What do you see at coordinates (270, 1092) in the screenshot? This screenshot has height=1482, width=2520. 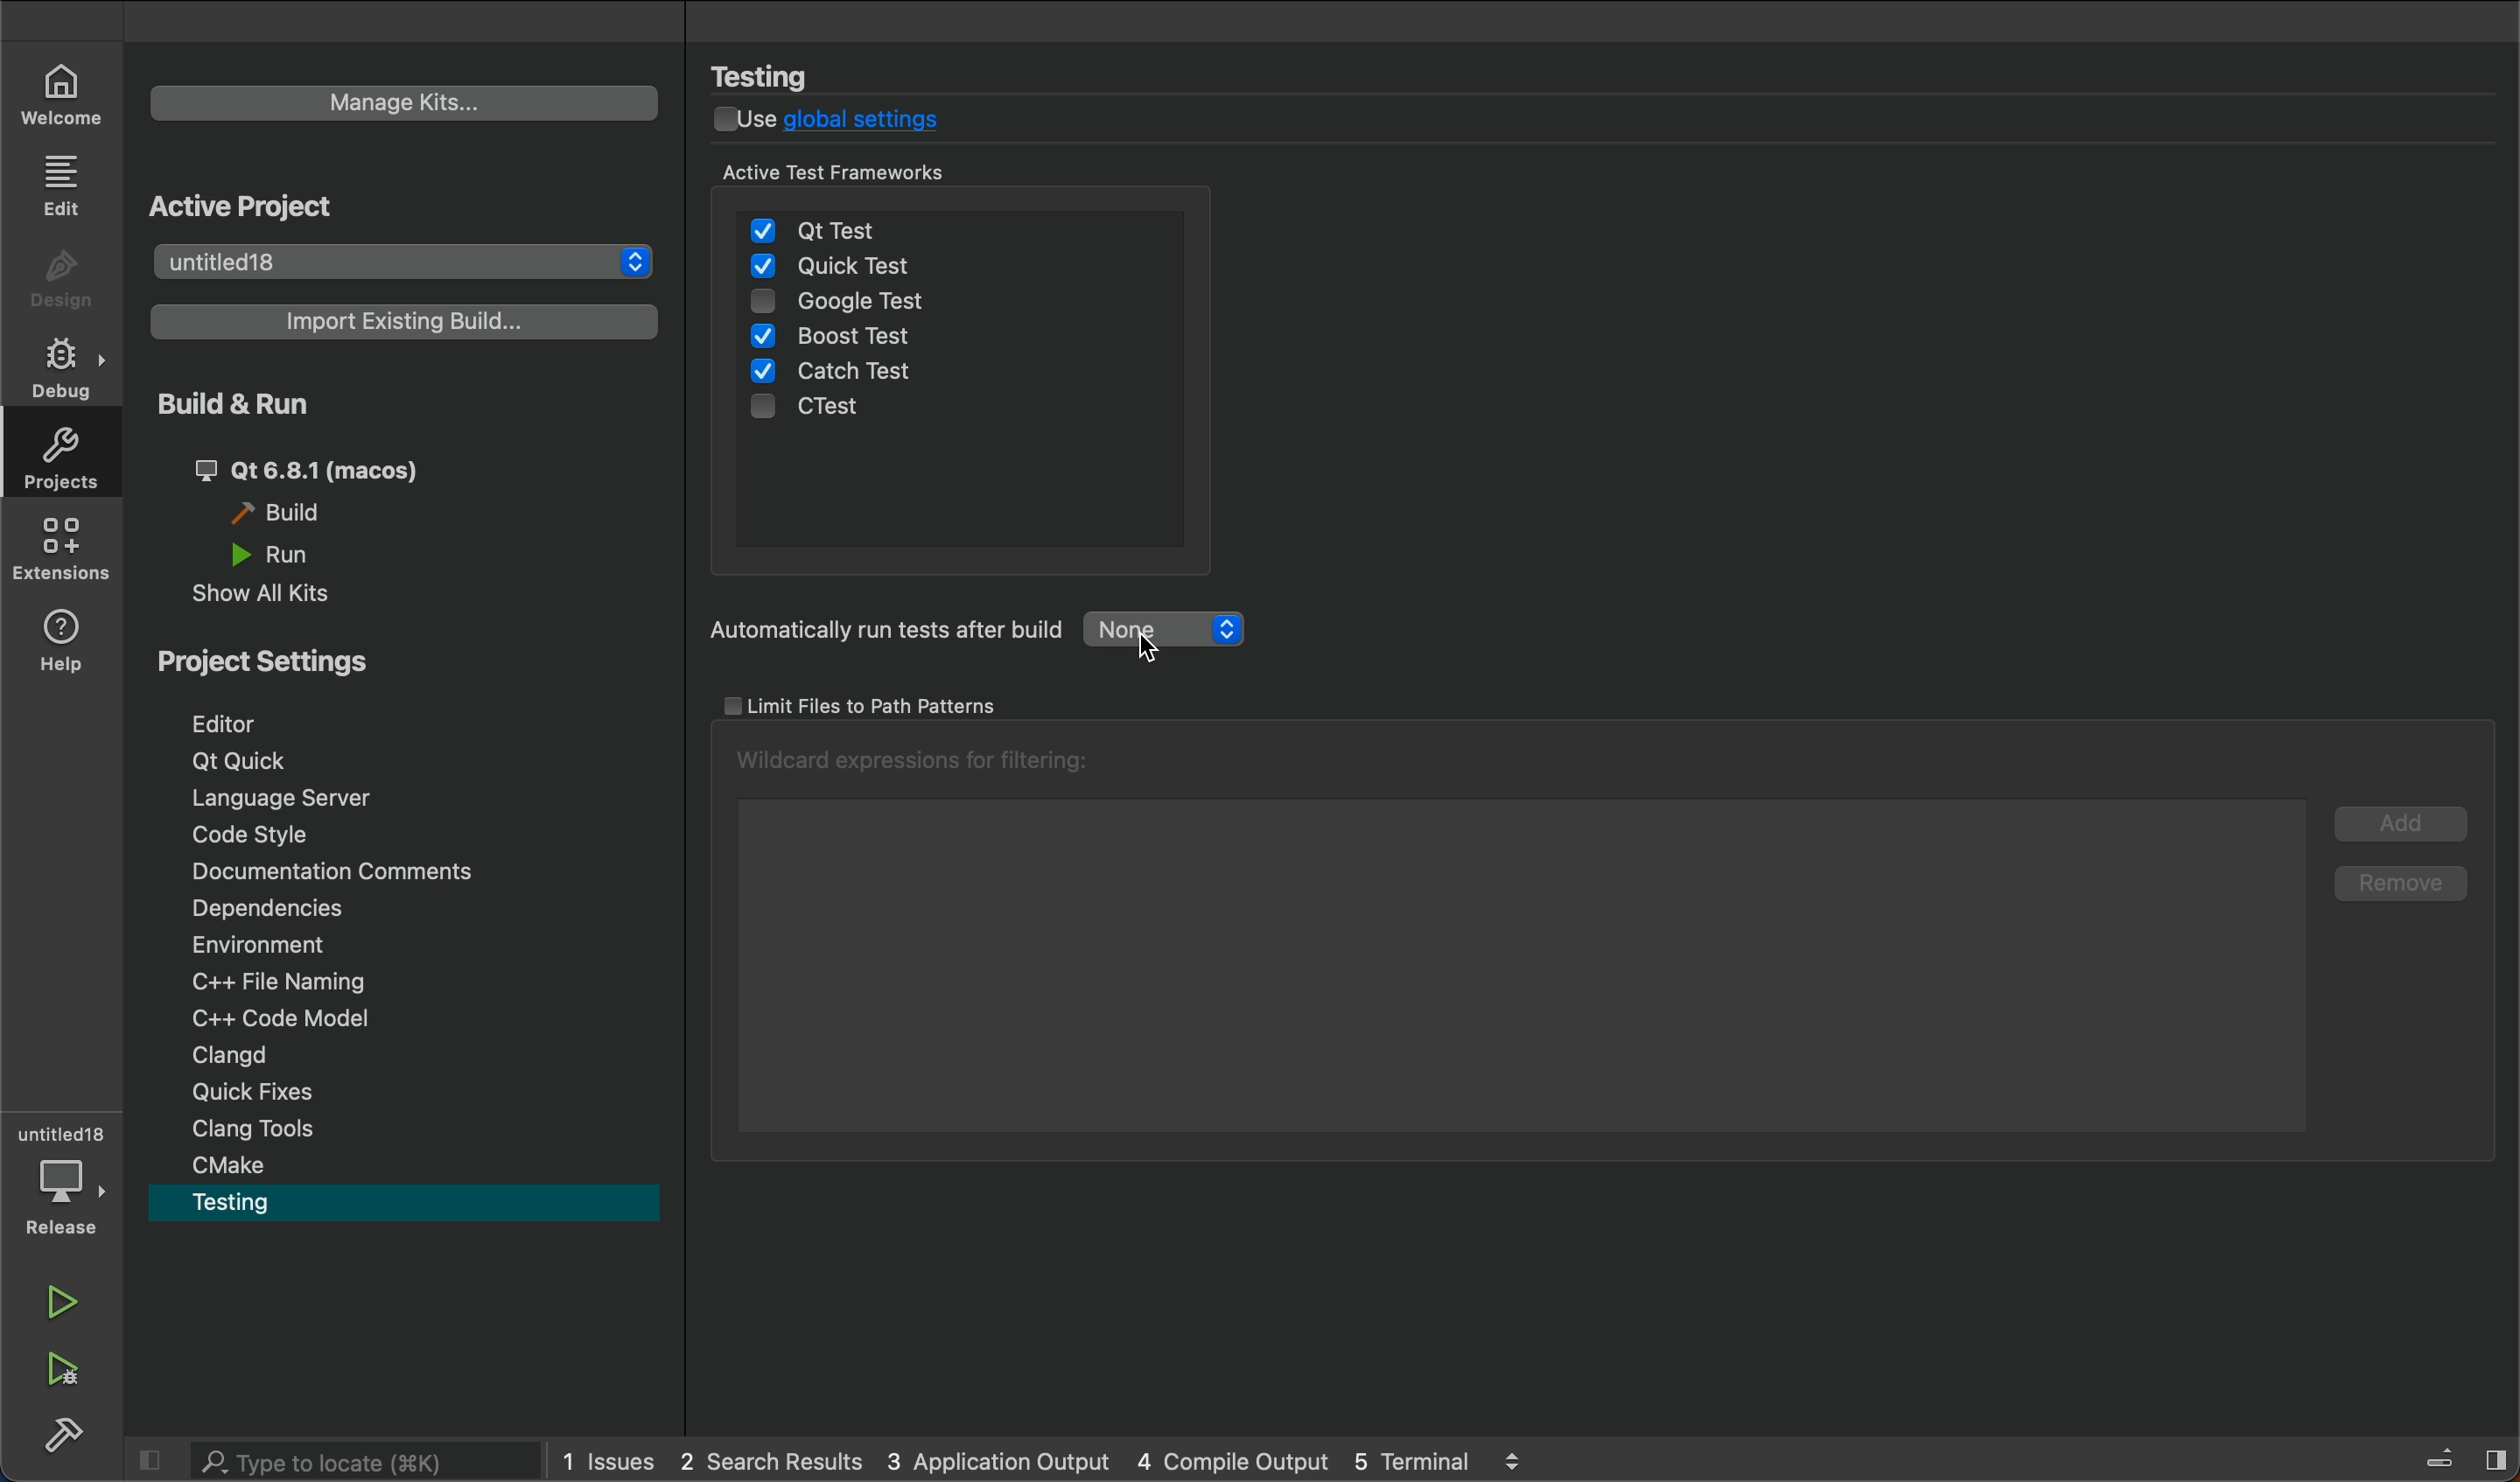 I see `quick fixes` at bounding box center [270, 1092].